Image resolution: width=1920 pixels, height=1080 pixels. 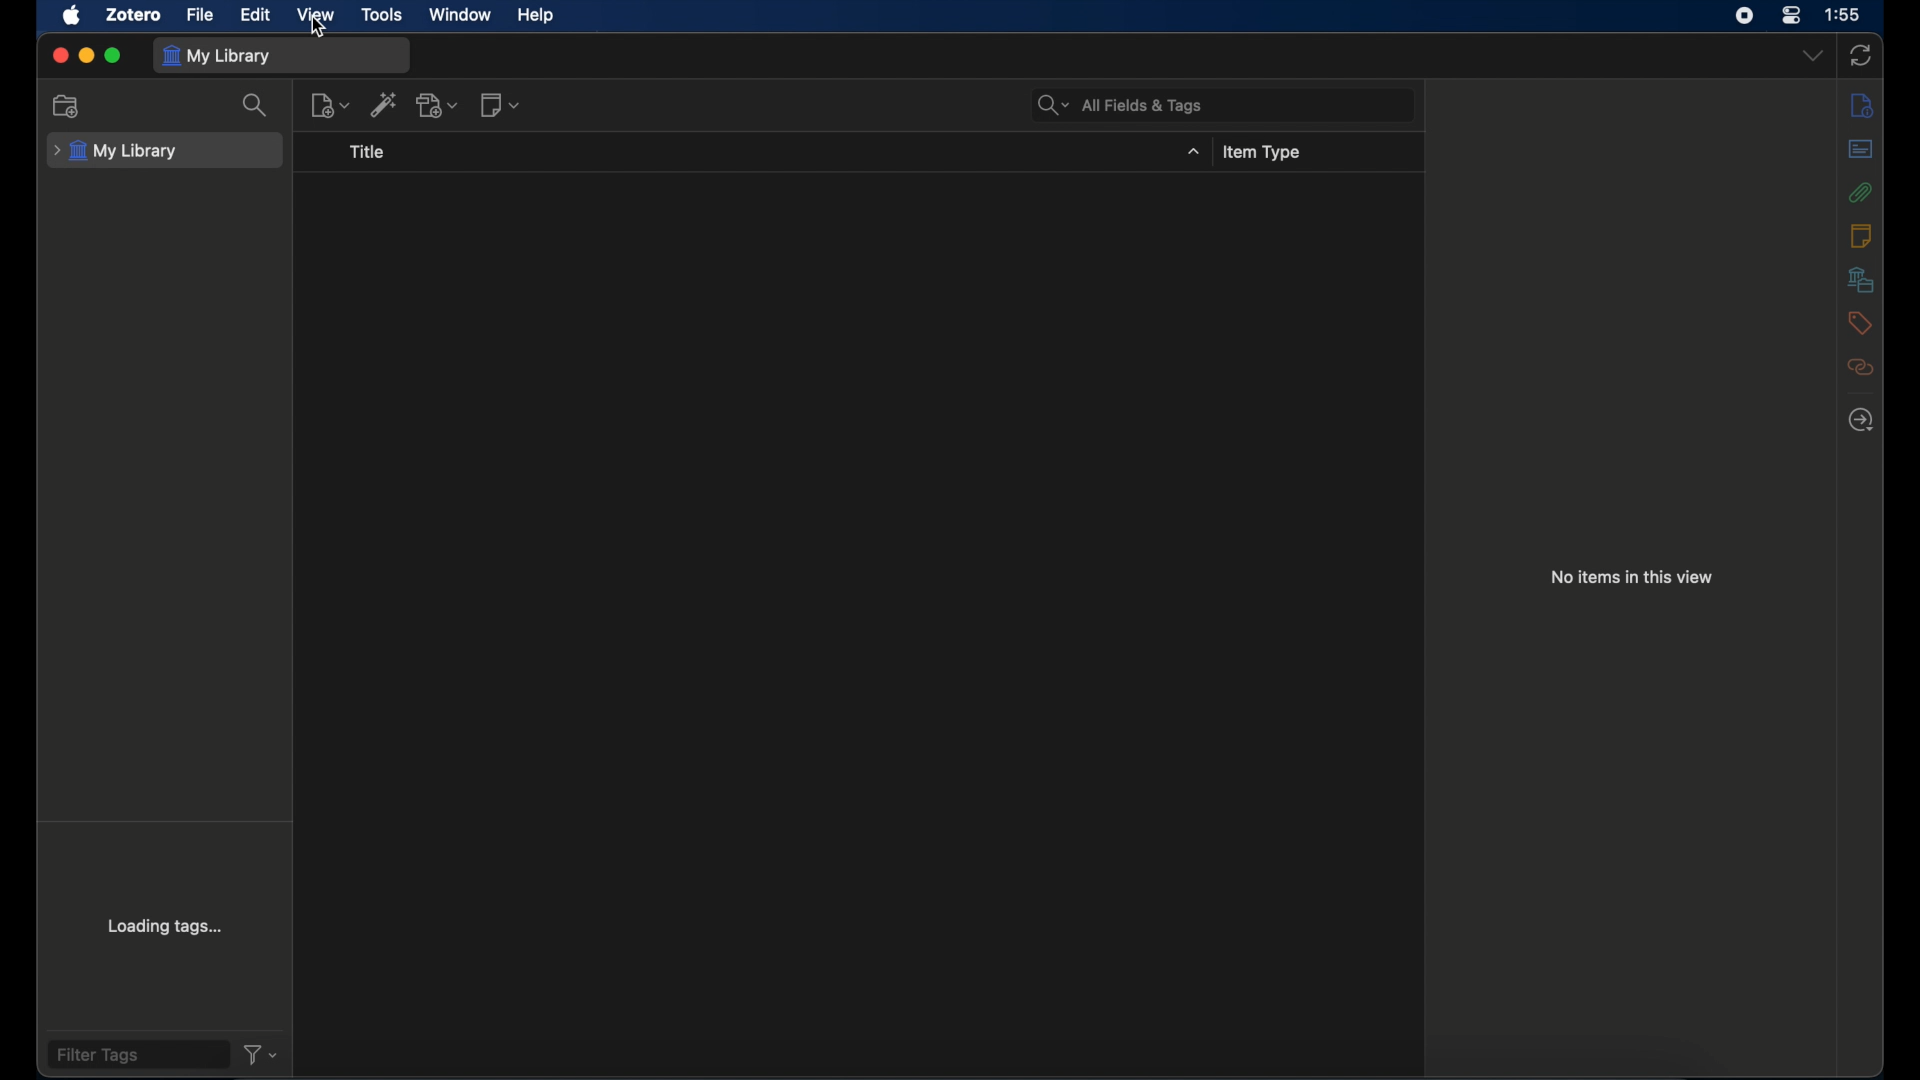 I want to click on attachments, so click(x=1861, y=192).